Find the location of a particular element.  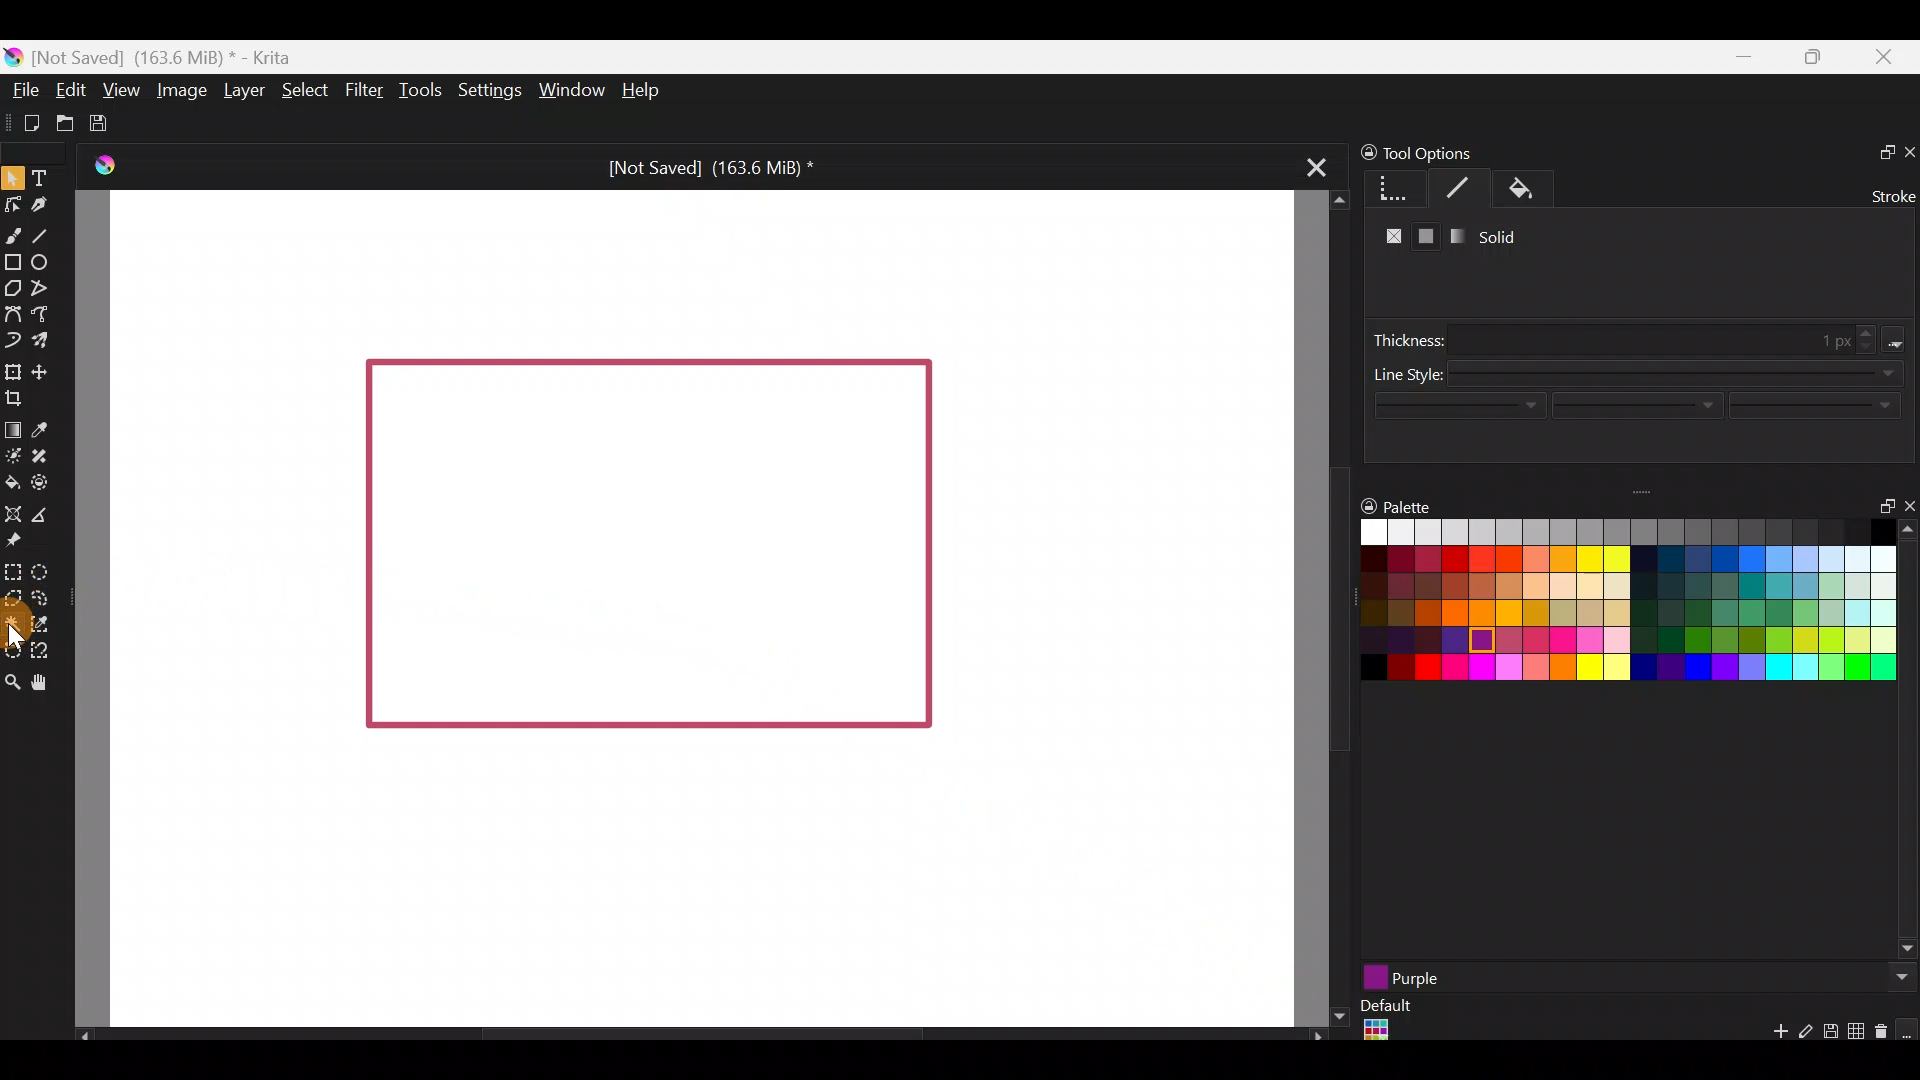

Float docker is located at coordinates (1879, 149).